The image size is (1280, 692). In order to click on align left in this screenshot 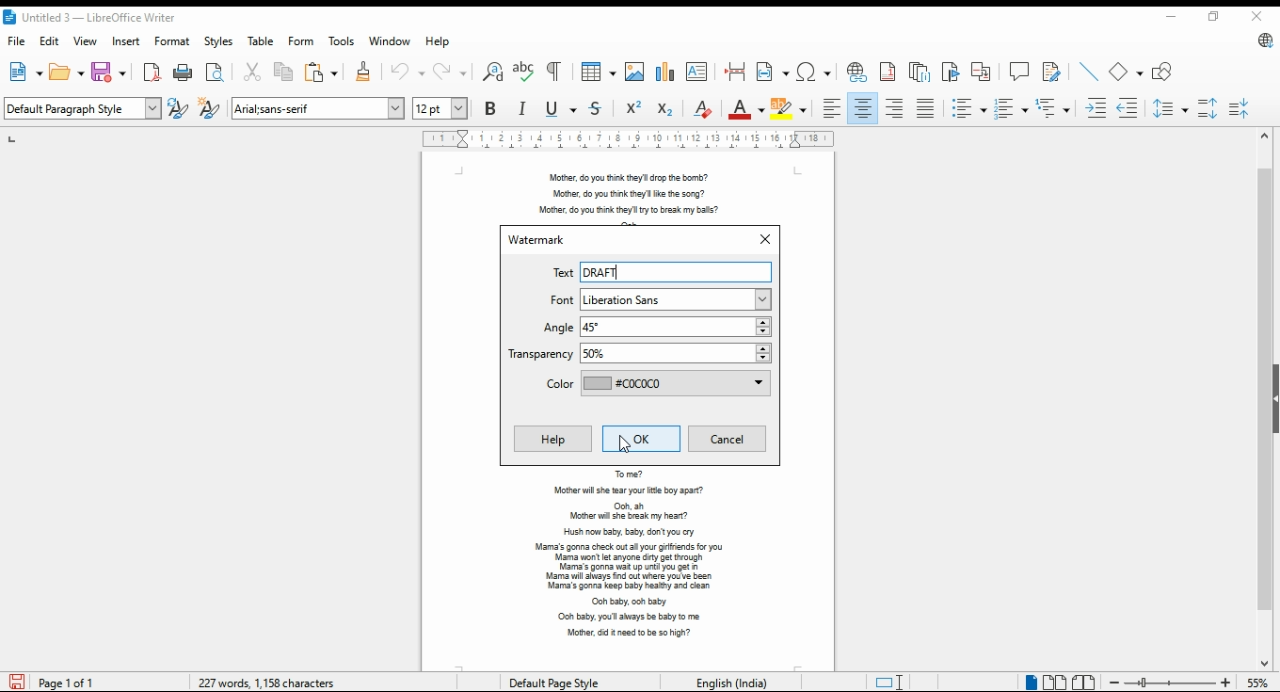, I will do `click(832, 108)`.